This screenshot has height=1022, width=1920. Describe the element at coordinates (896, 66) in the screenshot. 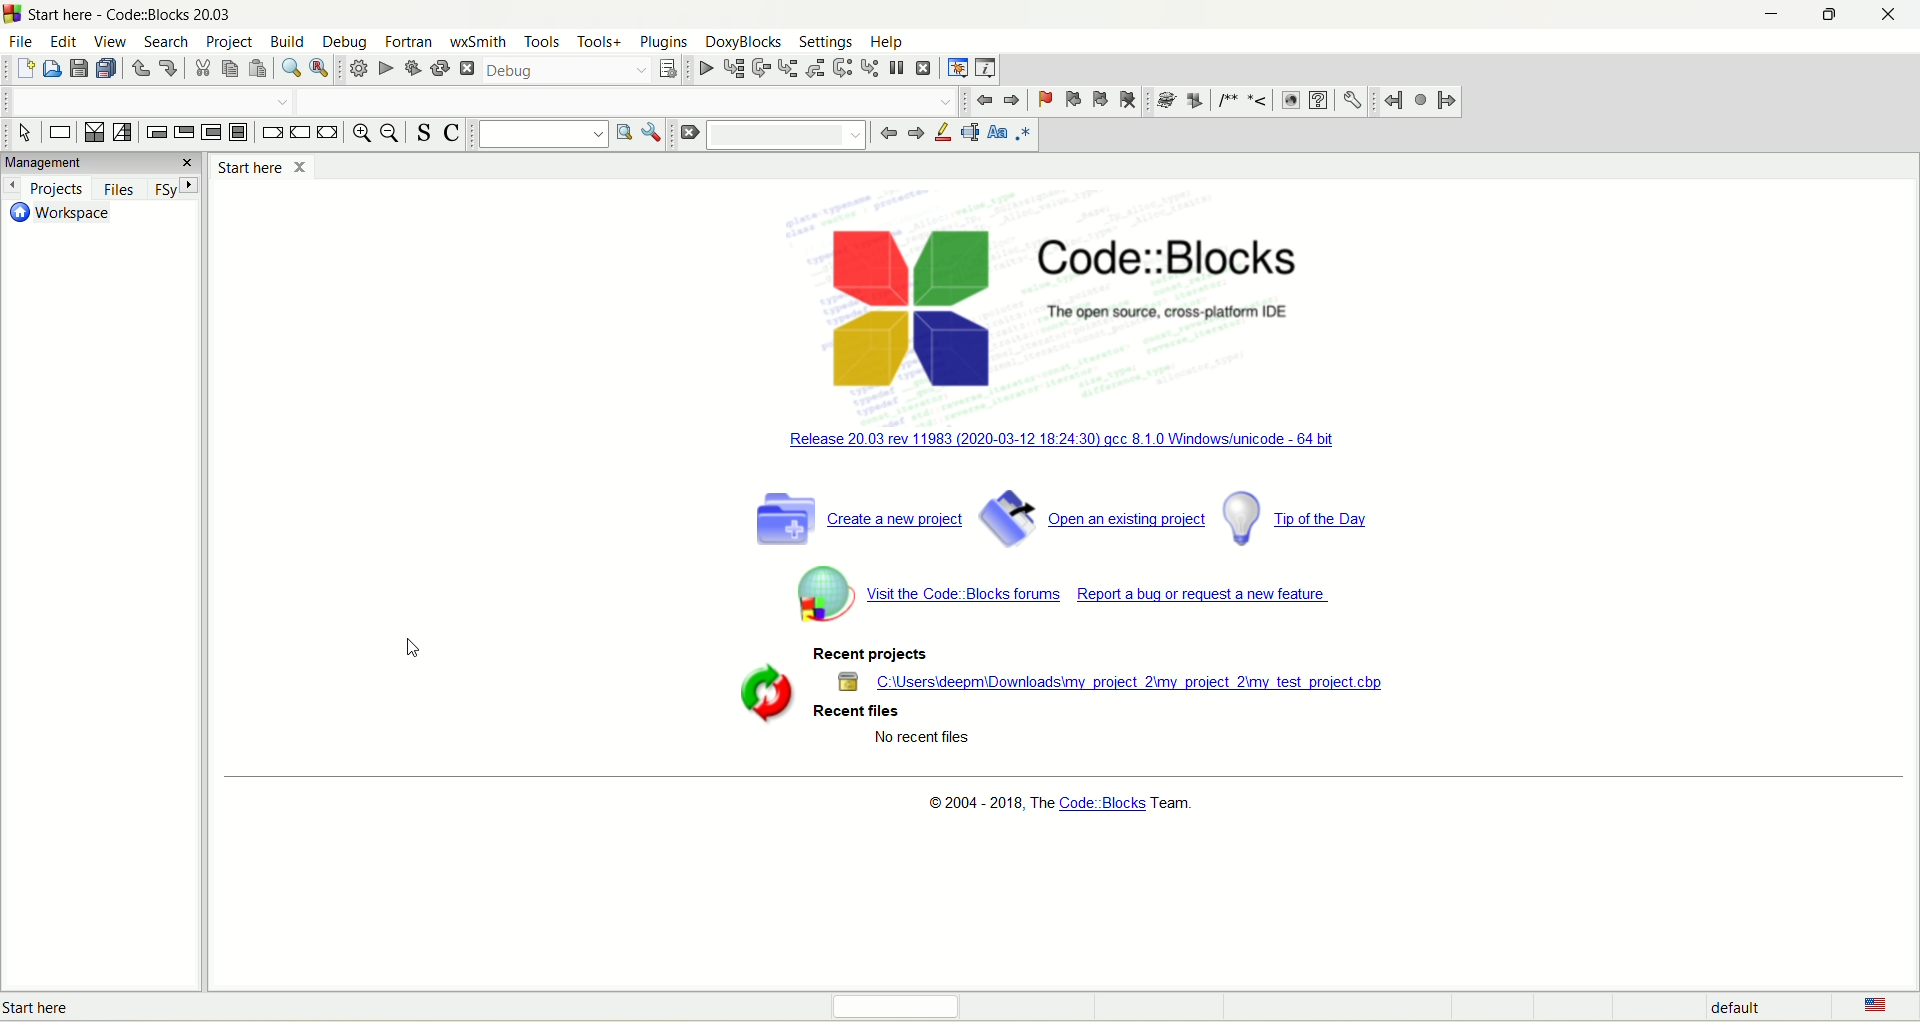

I see `break debugger` at that location.